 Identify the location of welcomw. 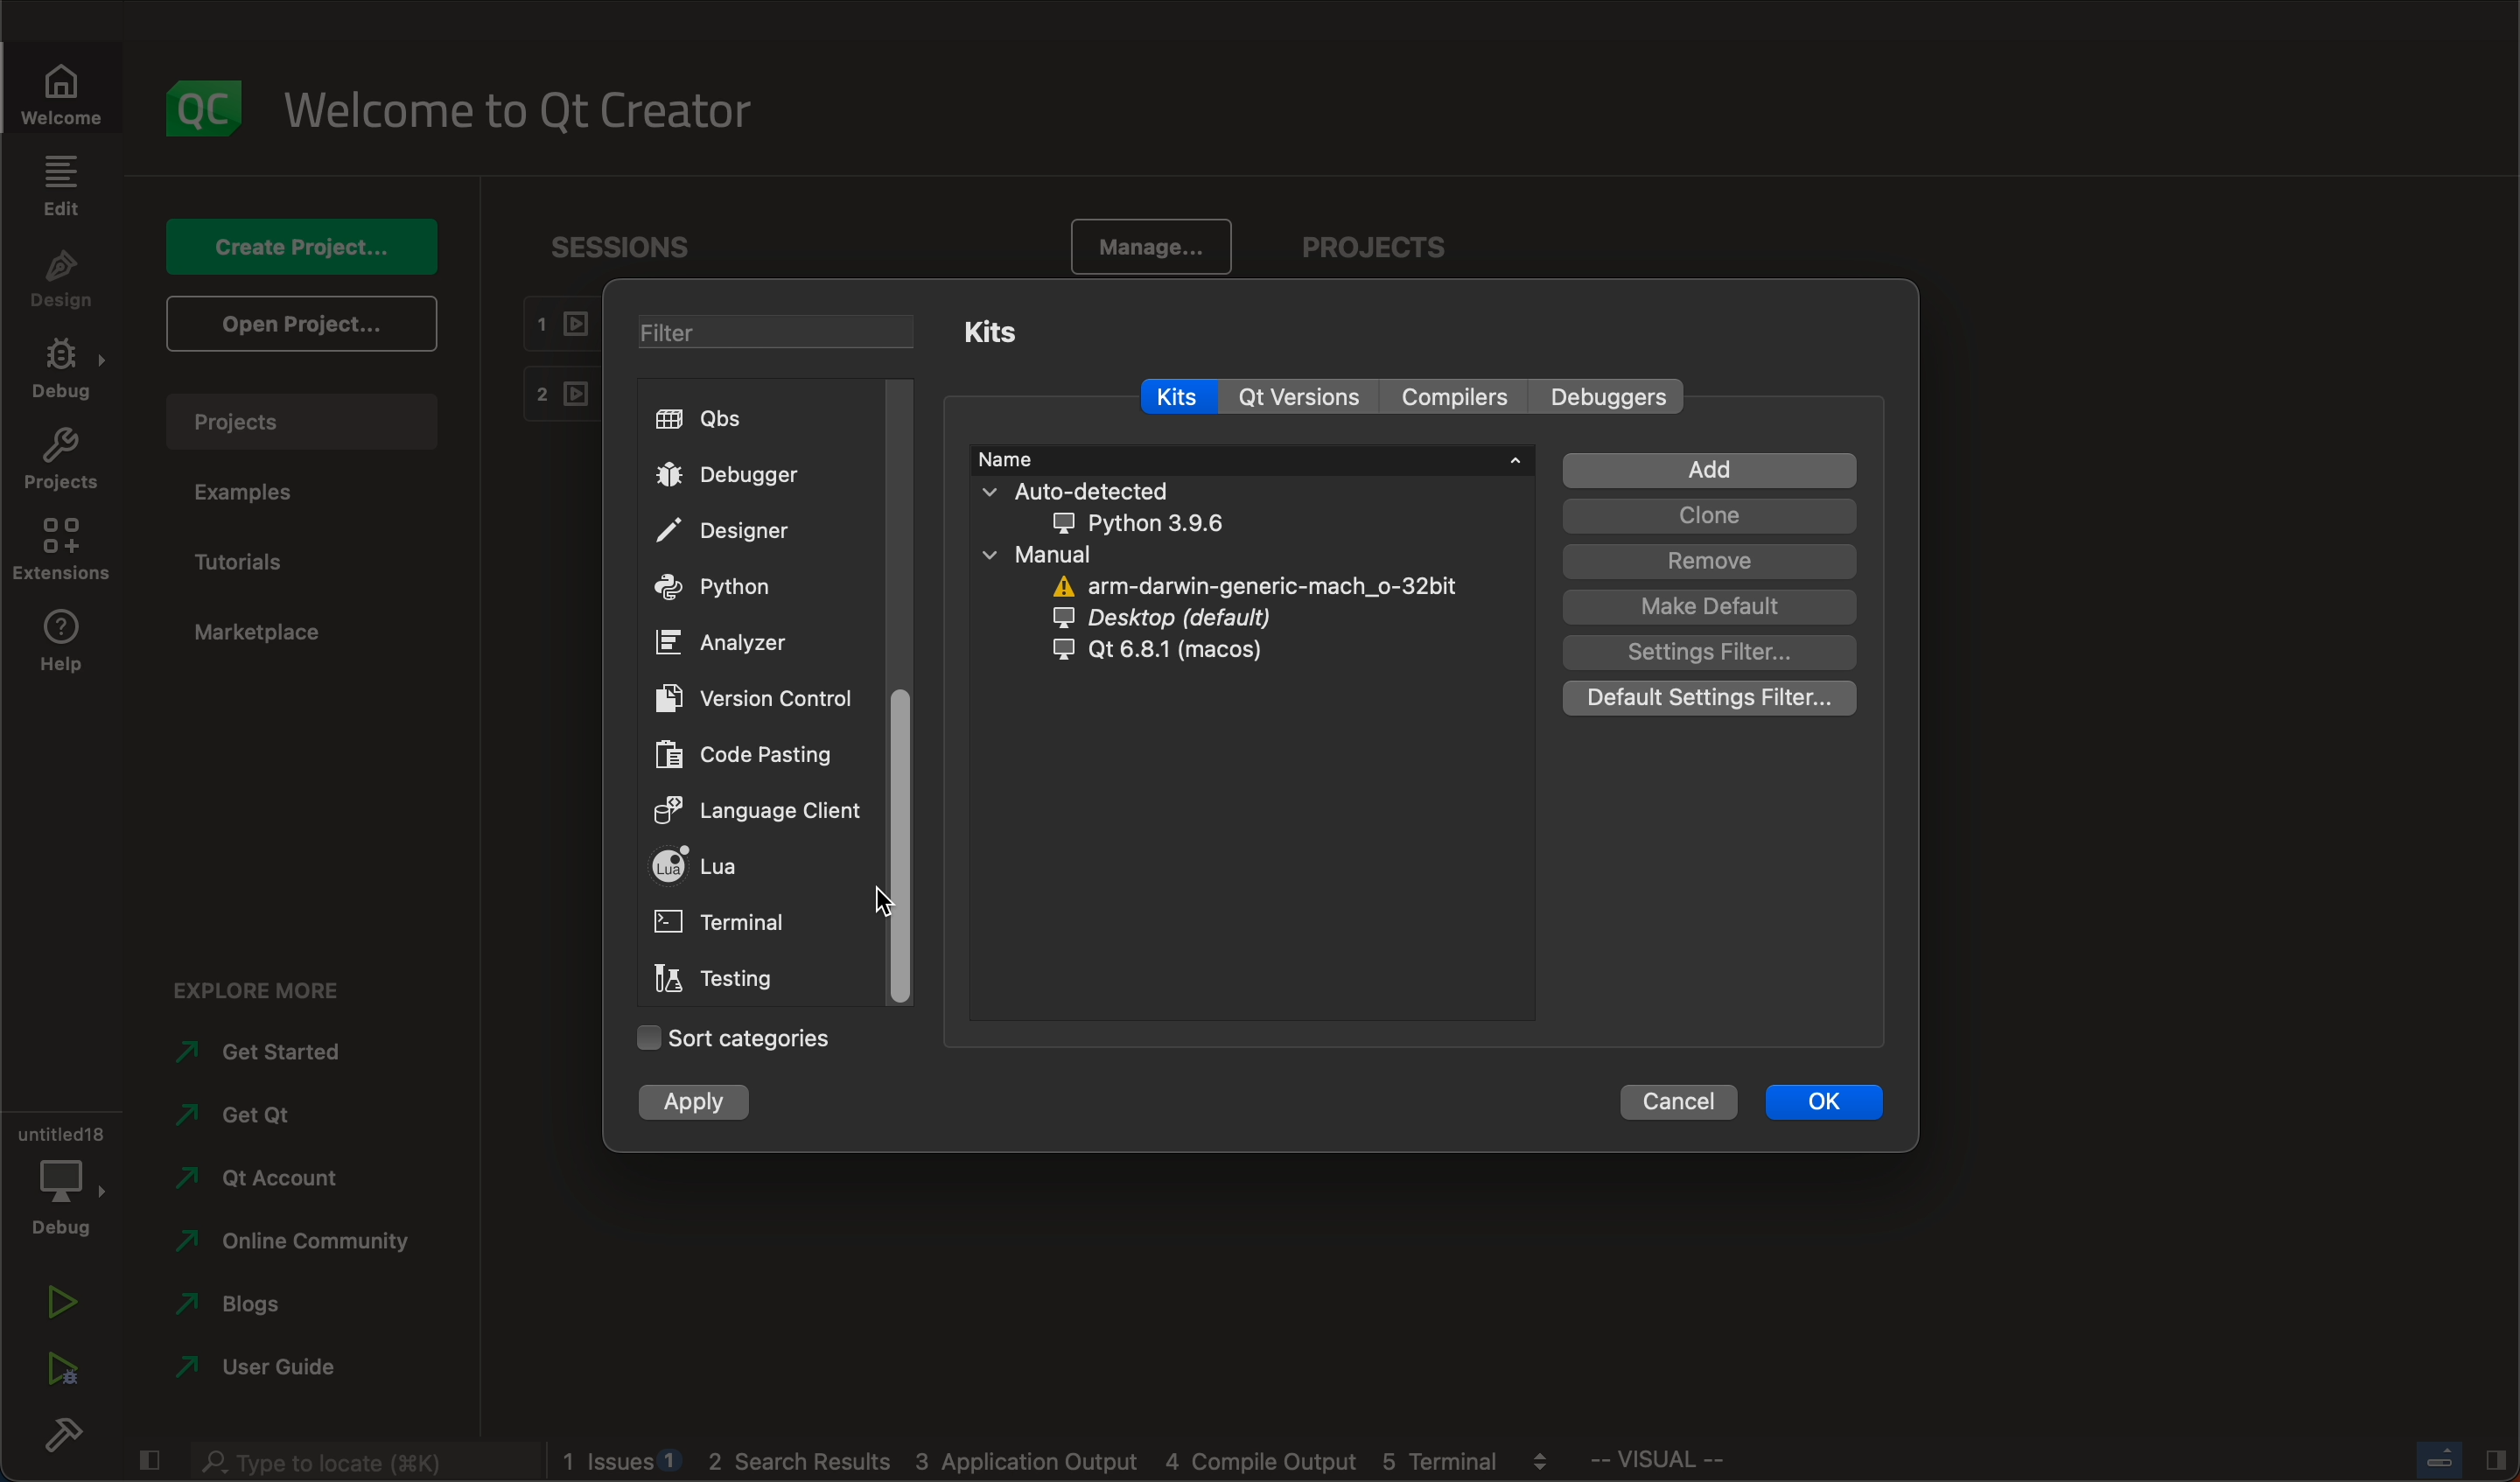
(68, 82).